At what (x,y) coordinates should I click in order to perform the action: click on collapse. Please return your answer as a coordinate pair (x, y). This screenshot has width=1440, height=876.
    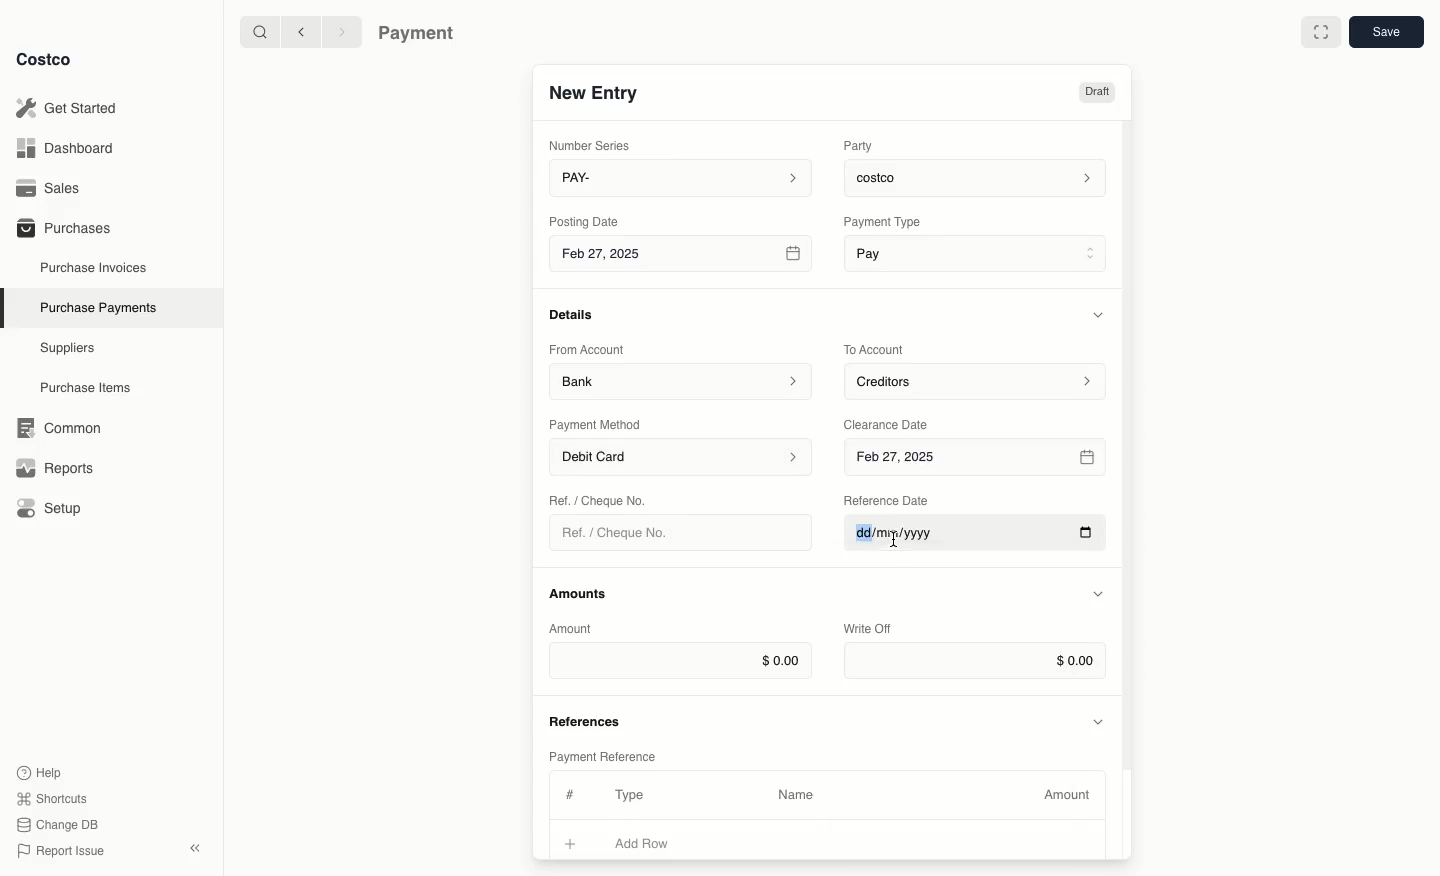
    Looking at the image, I should click on (194, 848).